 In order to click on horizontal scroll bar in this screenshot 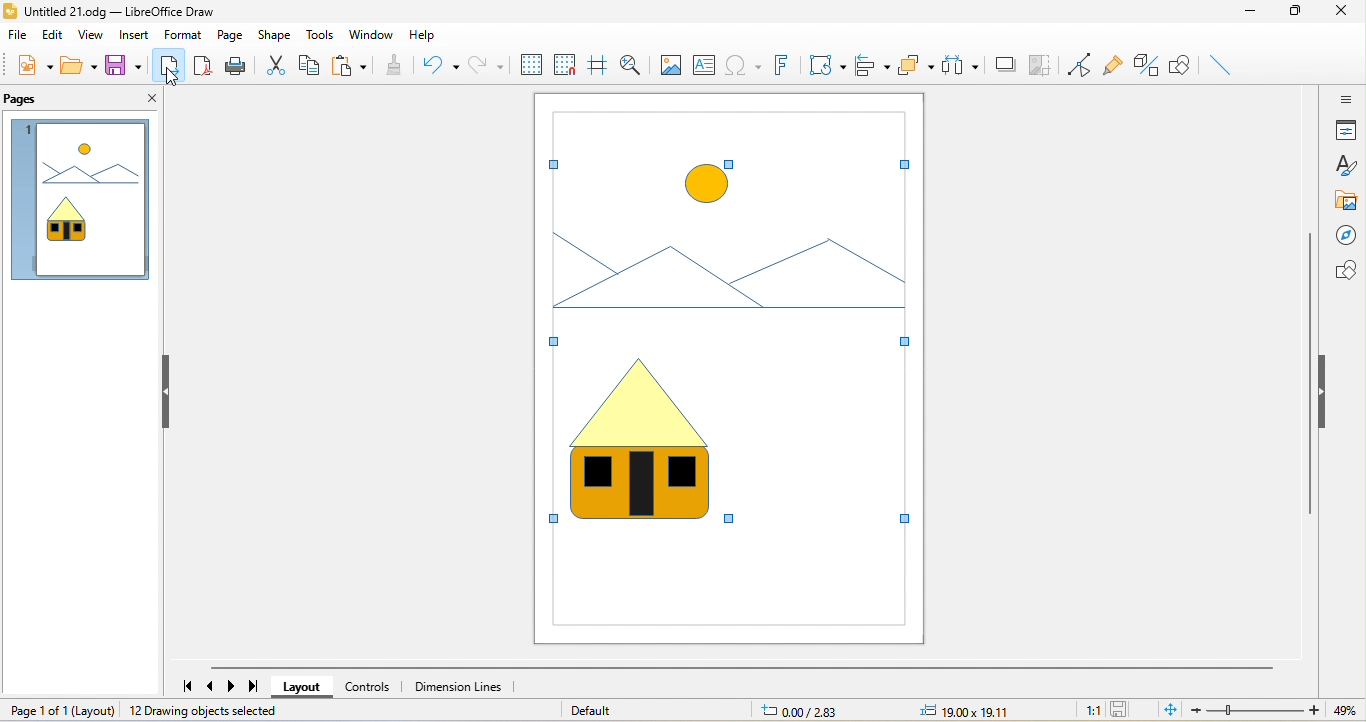, I will do `click(740, 668)`.